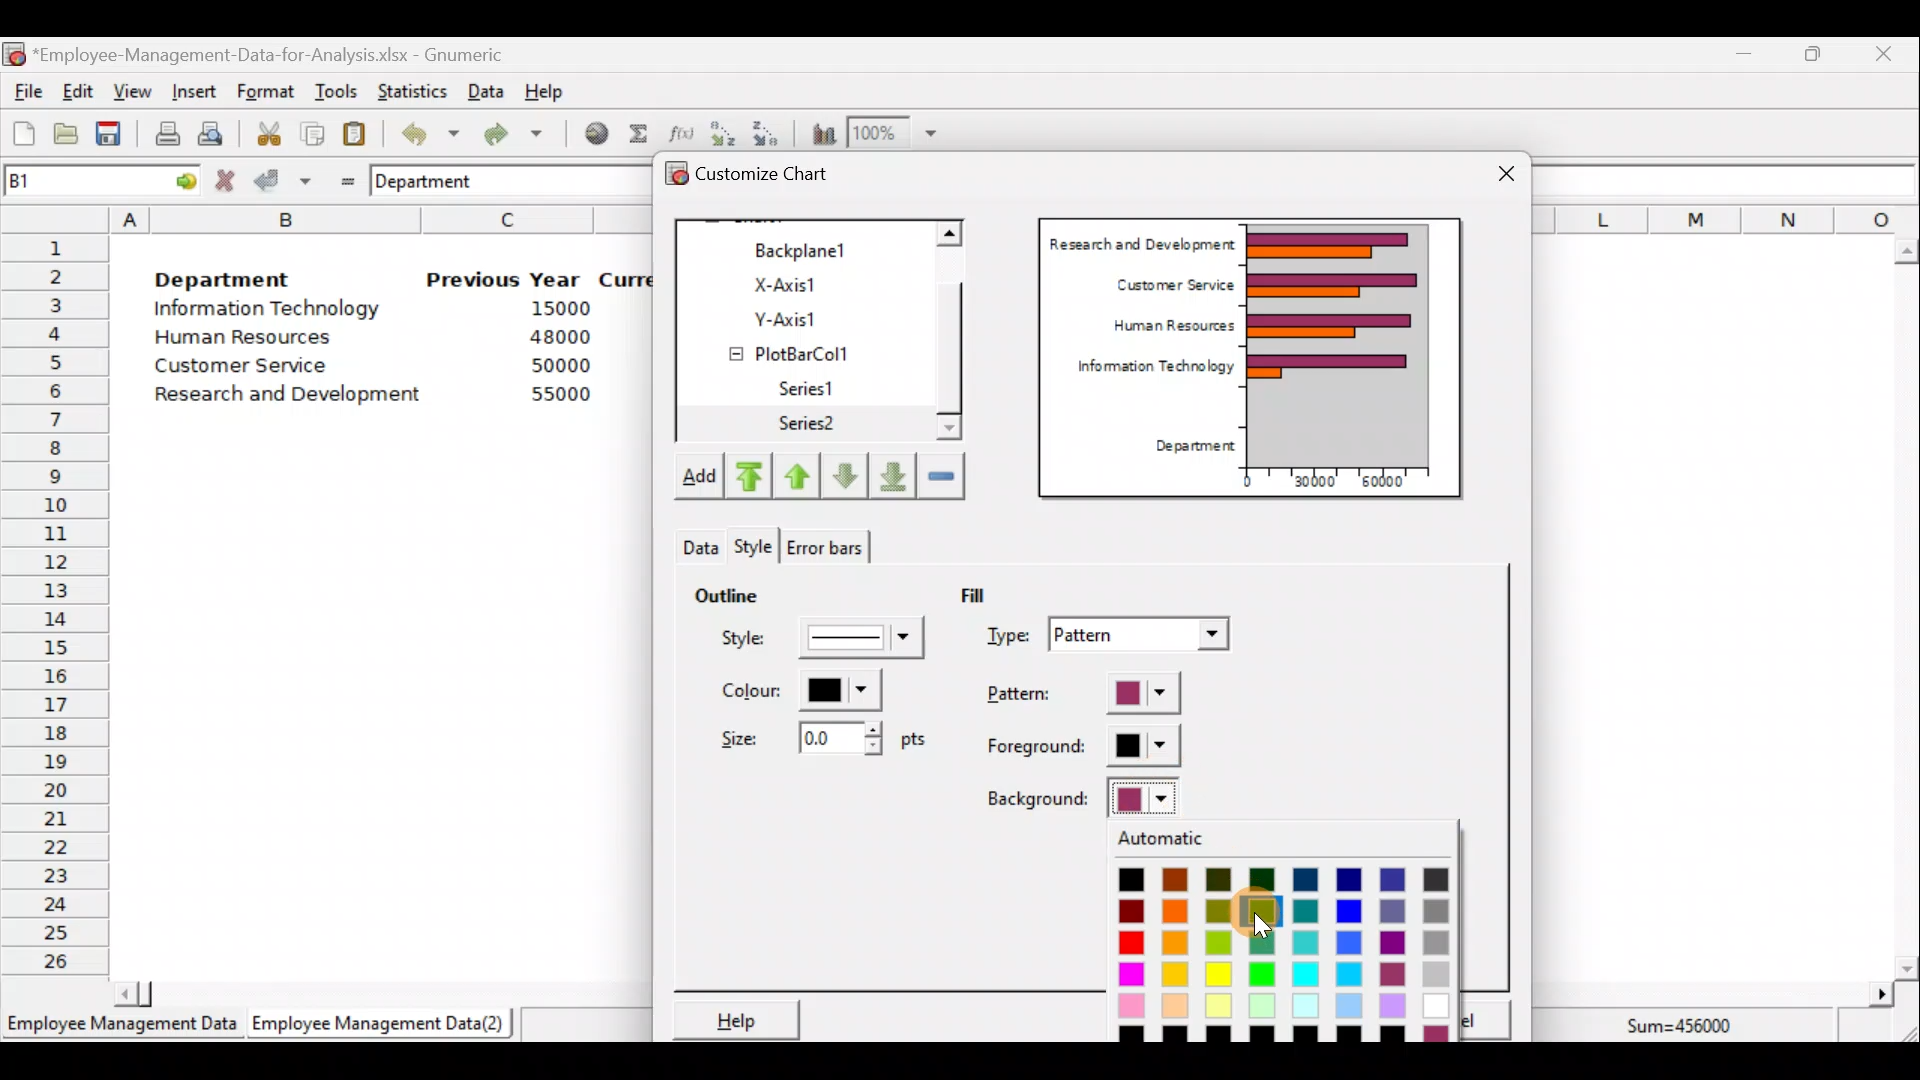  What do you see at coordinates (797, 473) in the screenshot?
I see `Move up` at bounding box center [797, 473].